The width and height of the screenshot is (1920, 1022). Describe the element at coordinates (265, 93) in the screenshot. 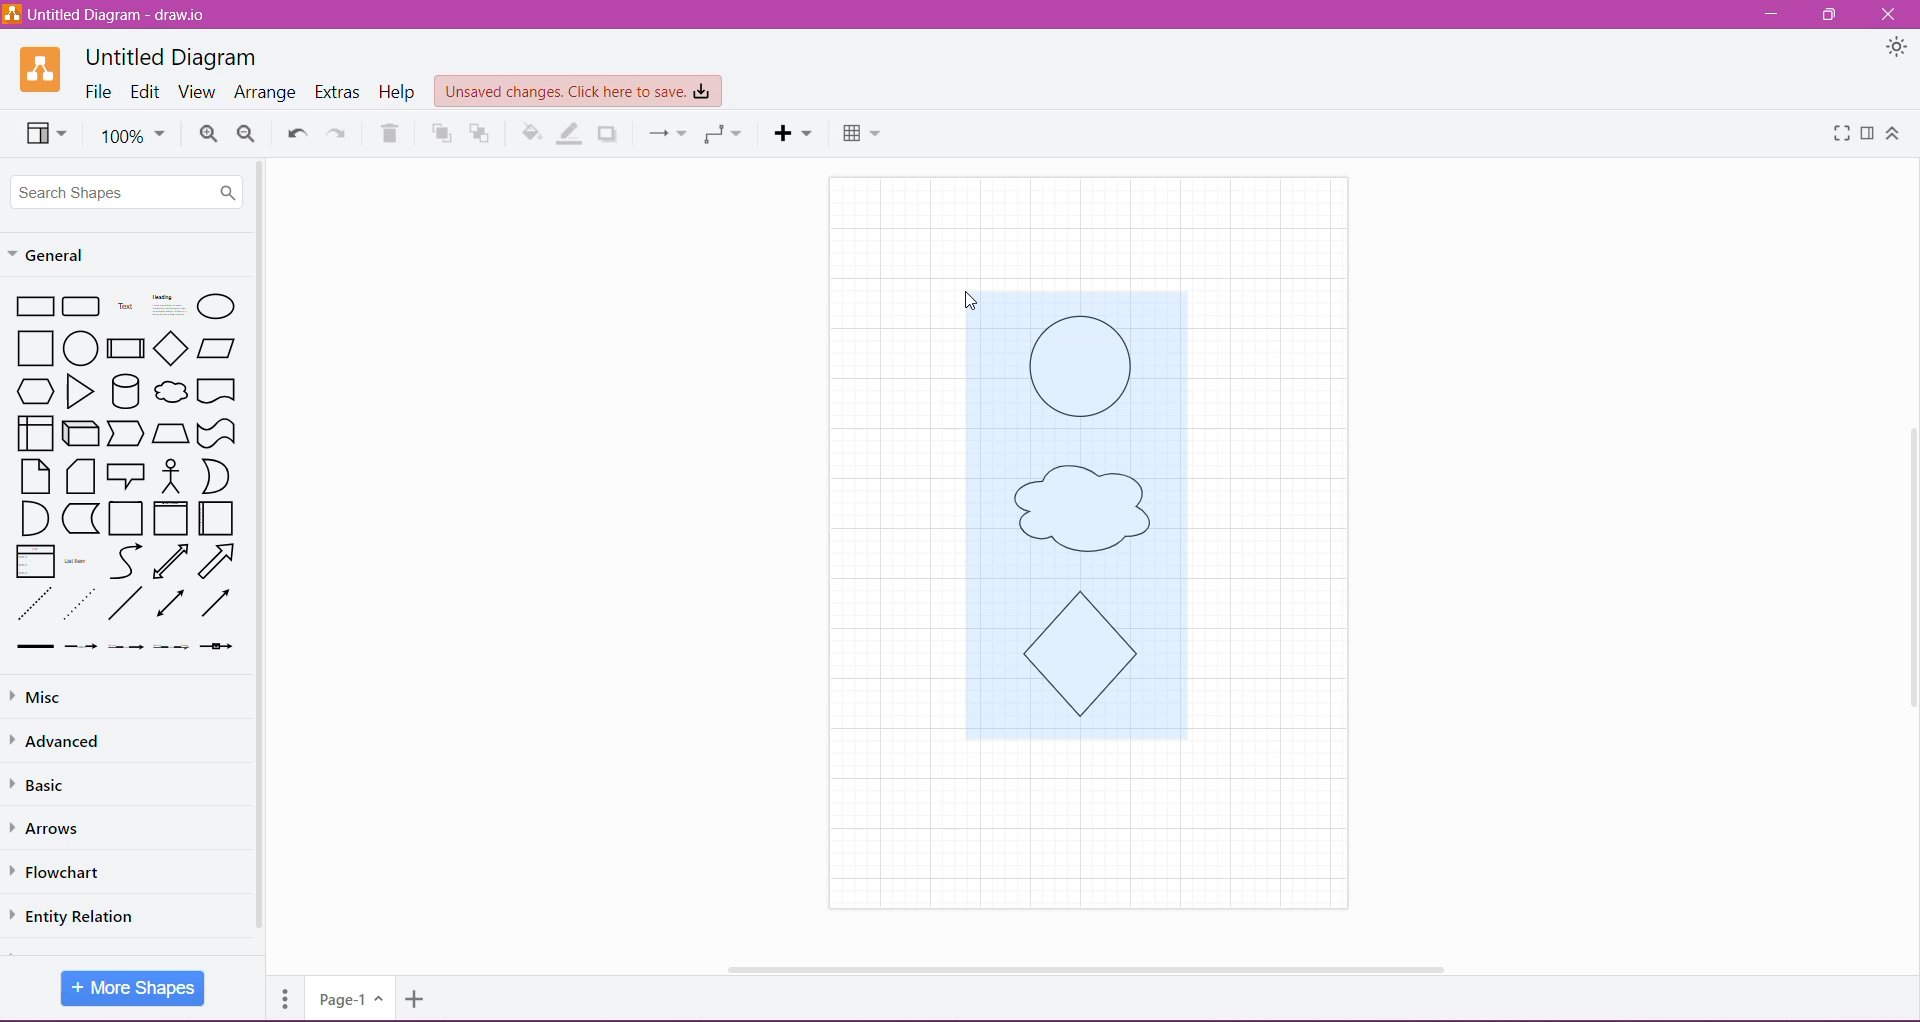

I see `Arrange` at that location.